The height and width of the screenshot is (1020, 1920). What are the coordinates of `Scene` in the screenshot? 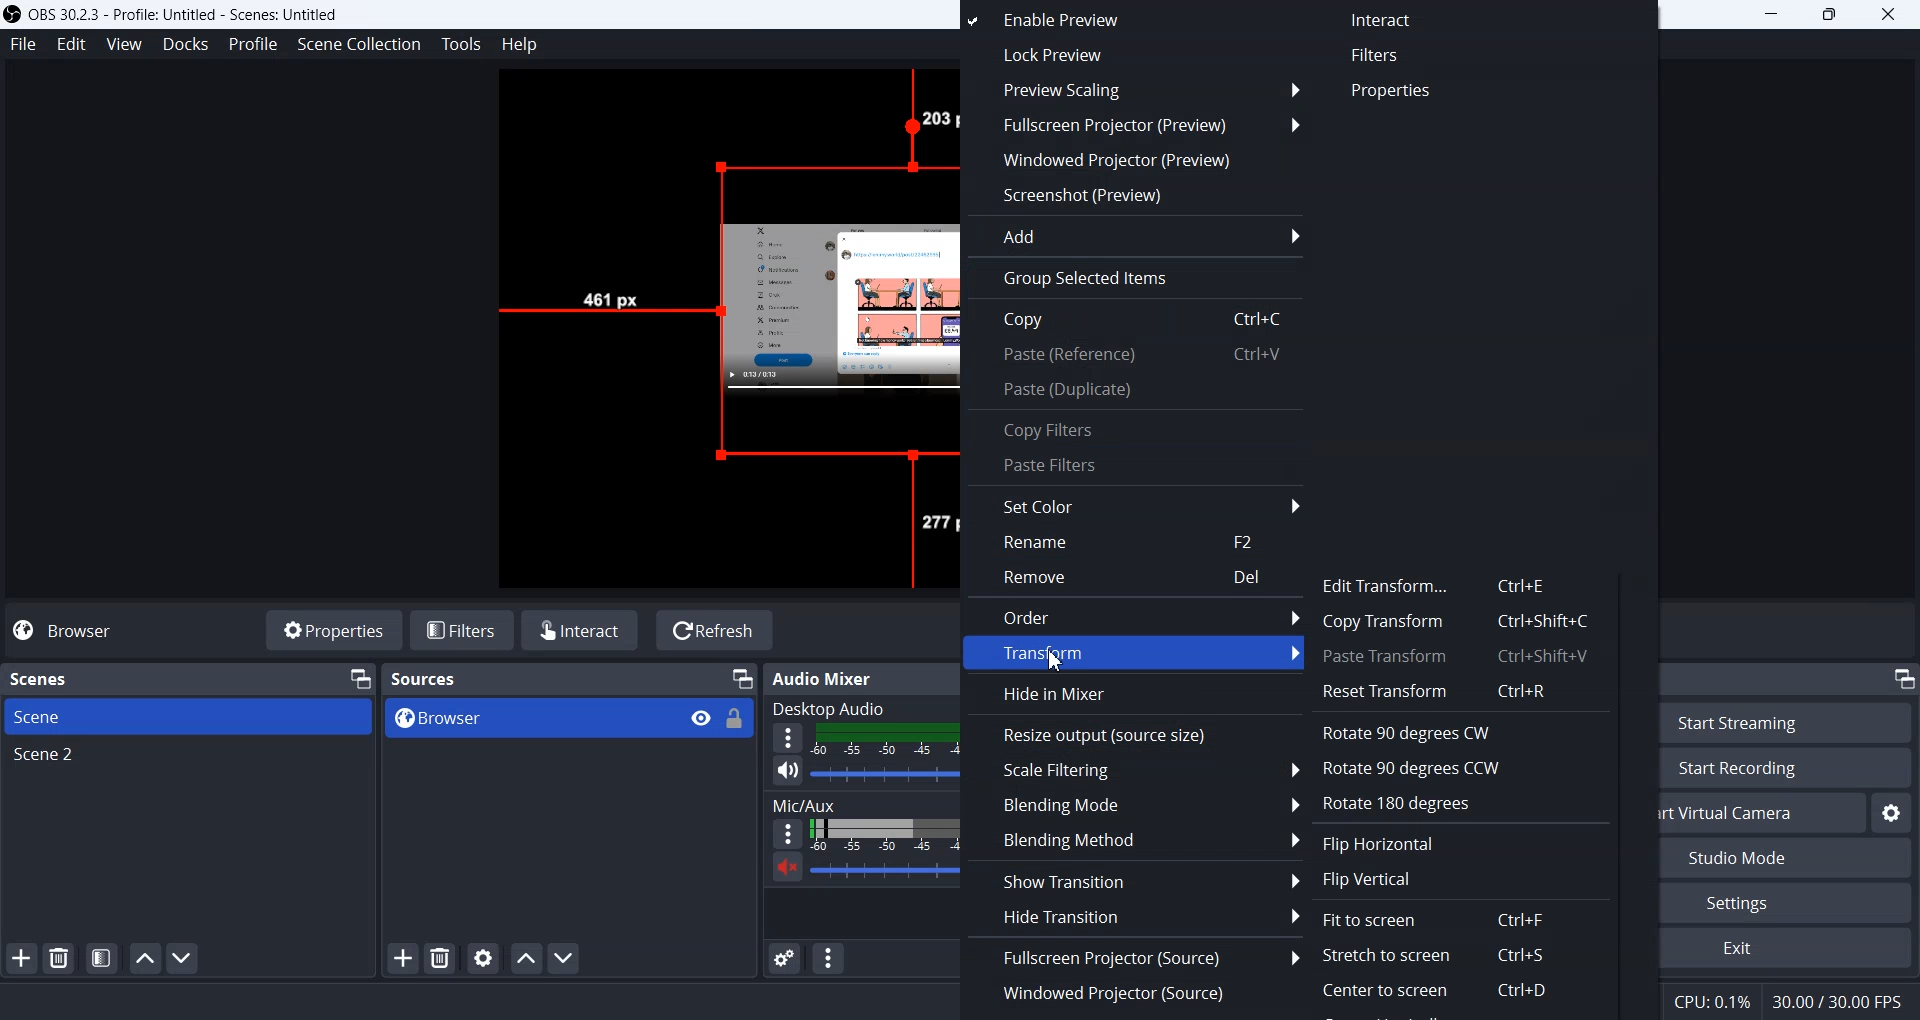 It's located at (189, 717).